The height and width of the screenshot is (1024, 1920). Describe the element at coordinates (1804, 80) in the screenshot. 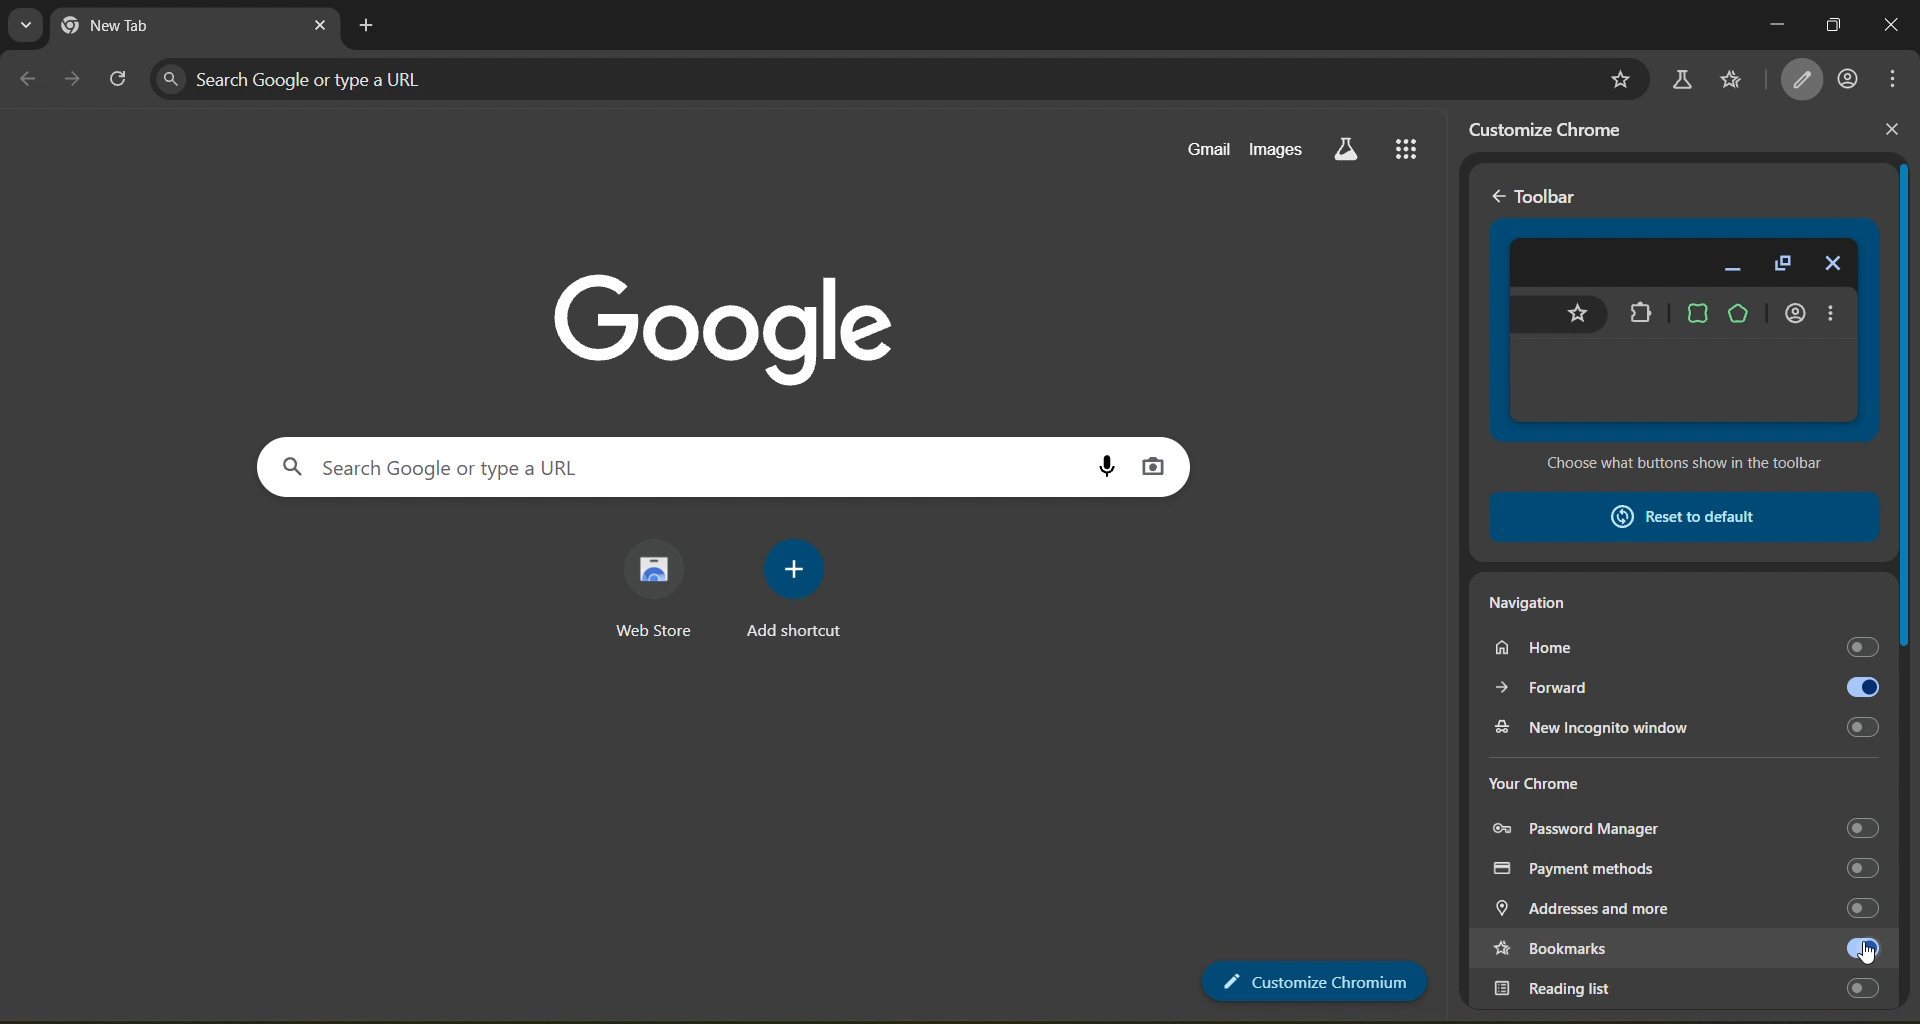

I see `customize chrome` at that location.